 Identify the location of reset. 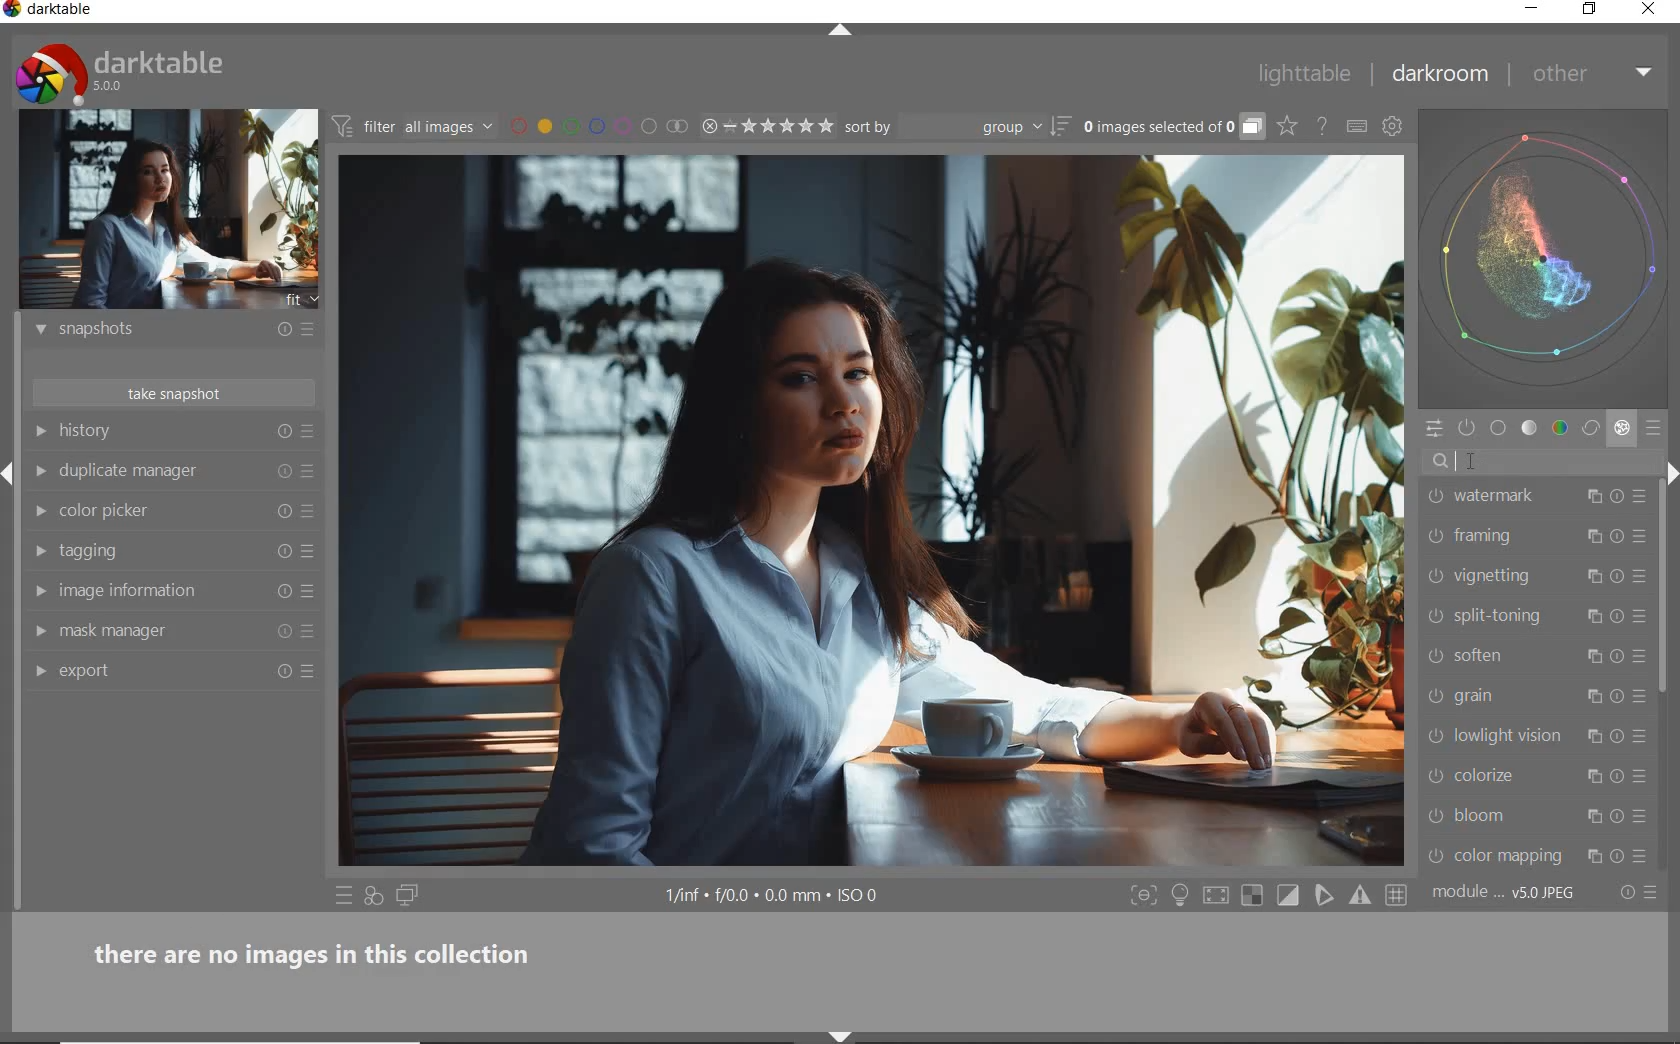
(1619, 579).